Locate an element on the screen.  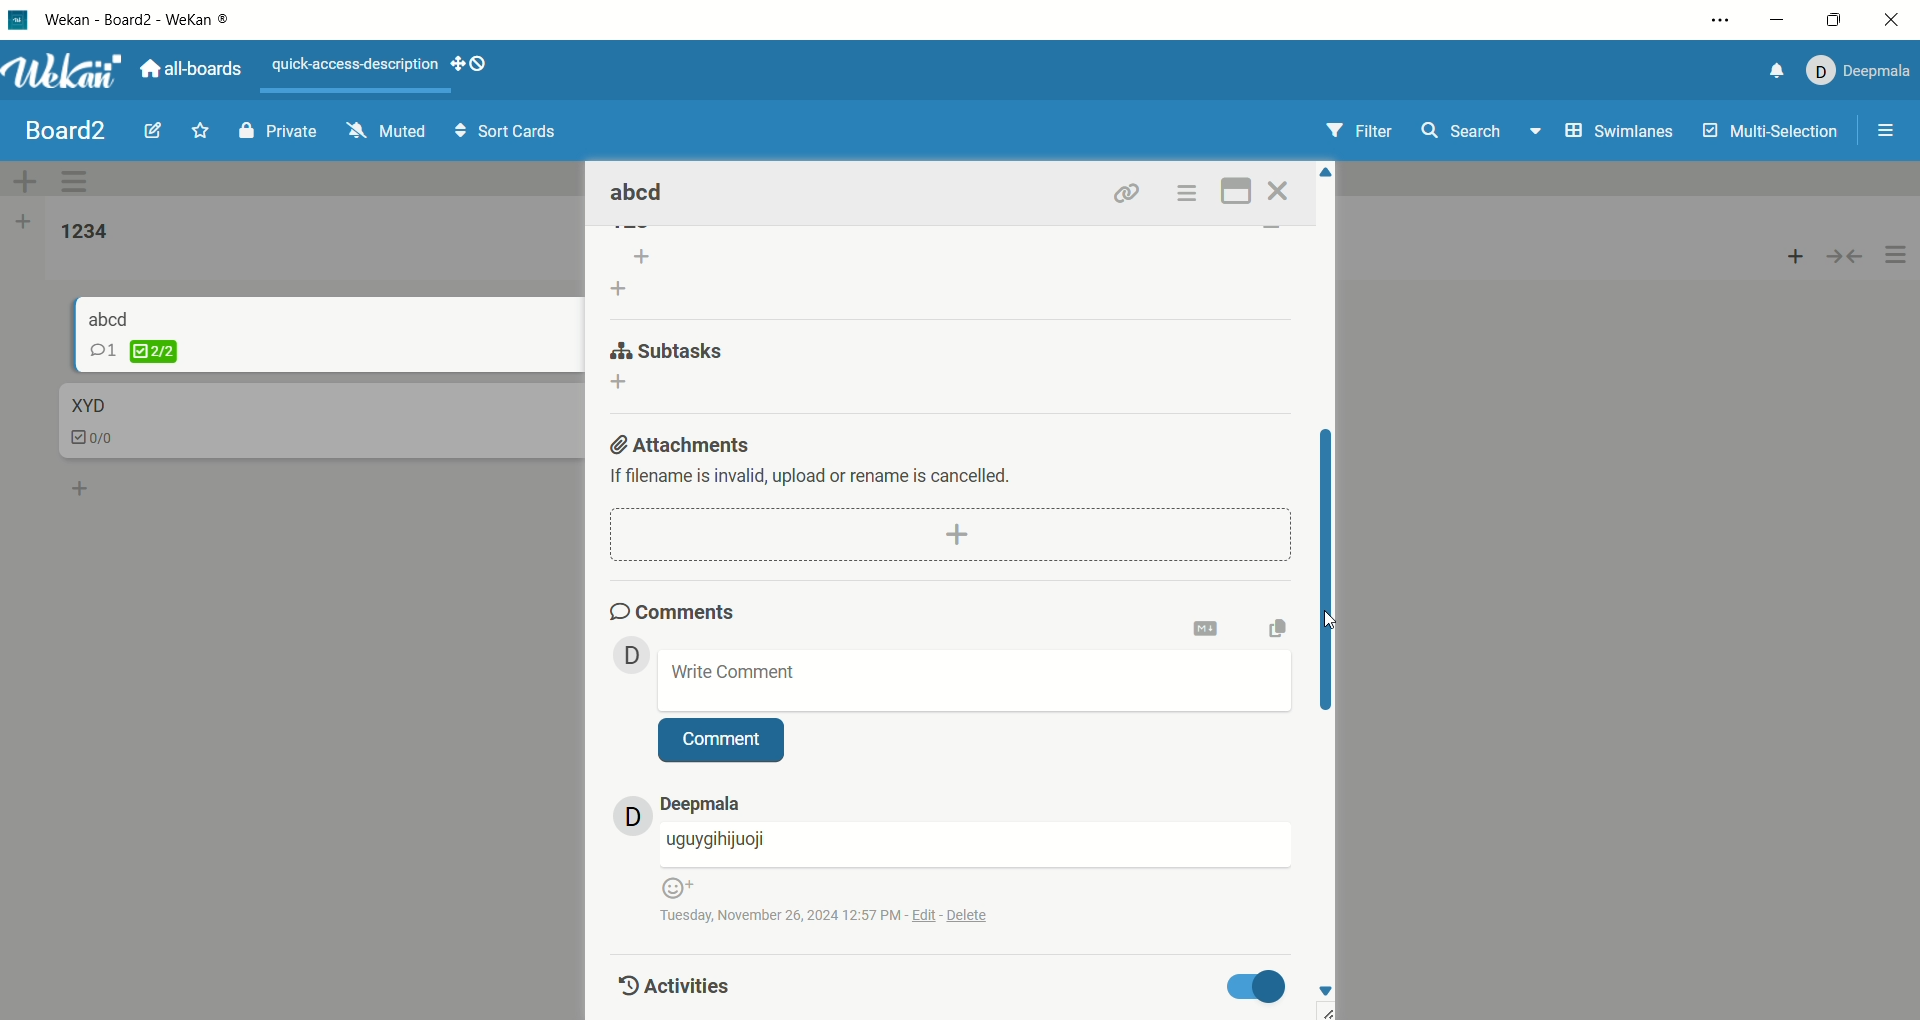
checklist is located at coordinates (95, 440).